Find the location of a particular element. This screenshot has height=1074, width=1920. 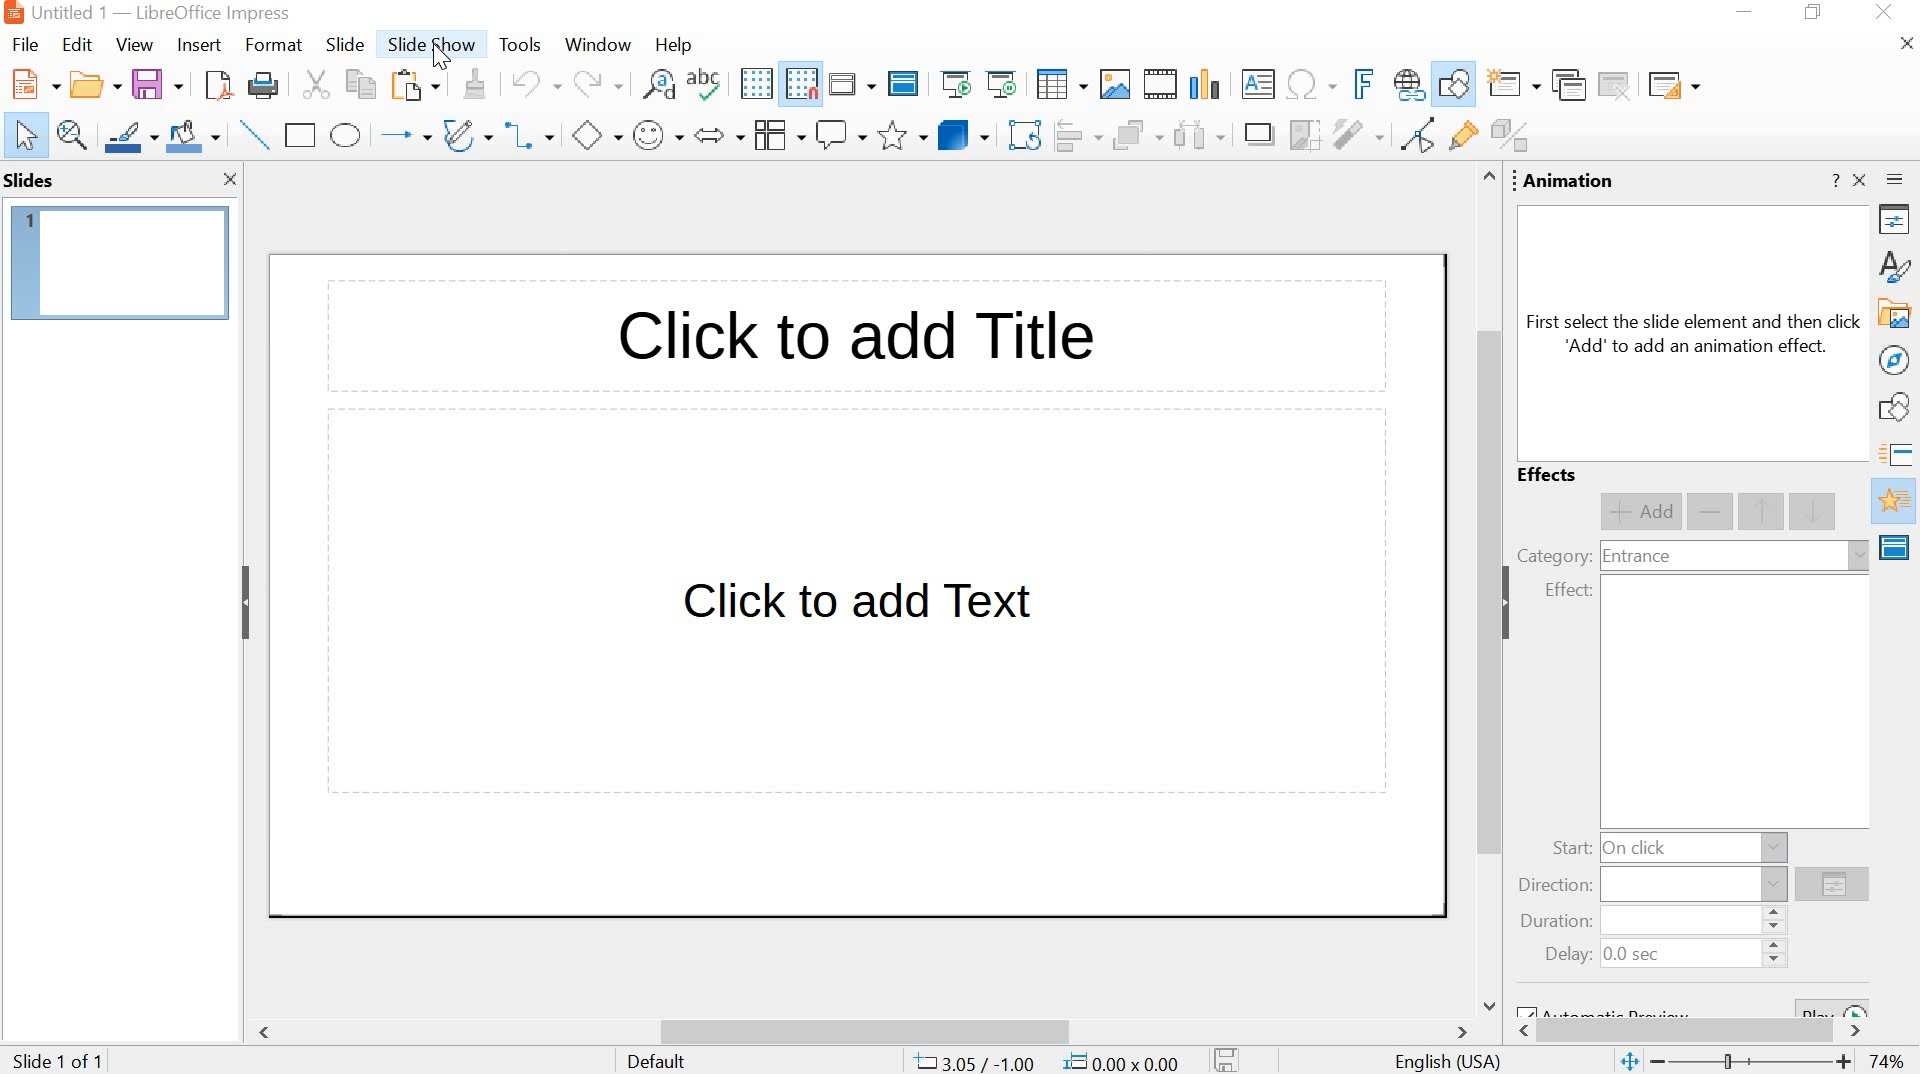

file name is located at coordinates (70, 12).